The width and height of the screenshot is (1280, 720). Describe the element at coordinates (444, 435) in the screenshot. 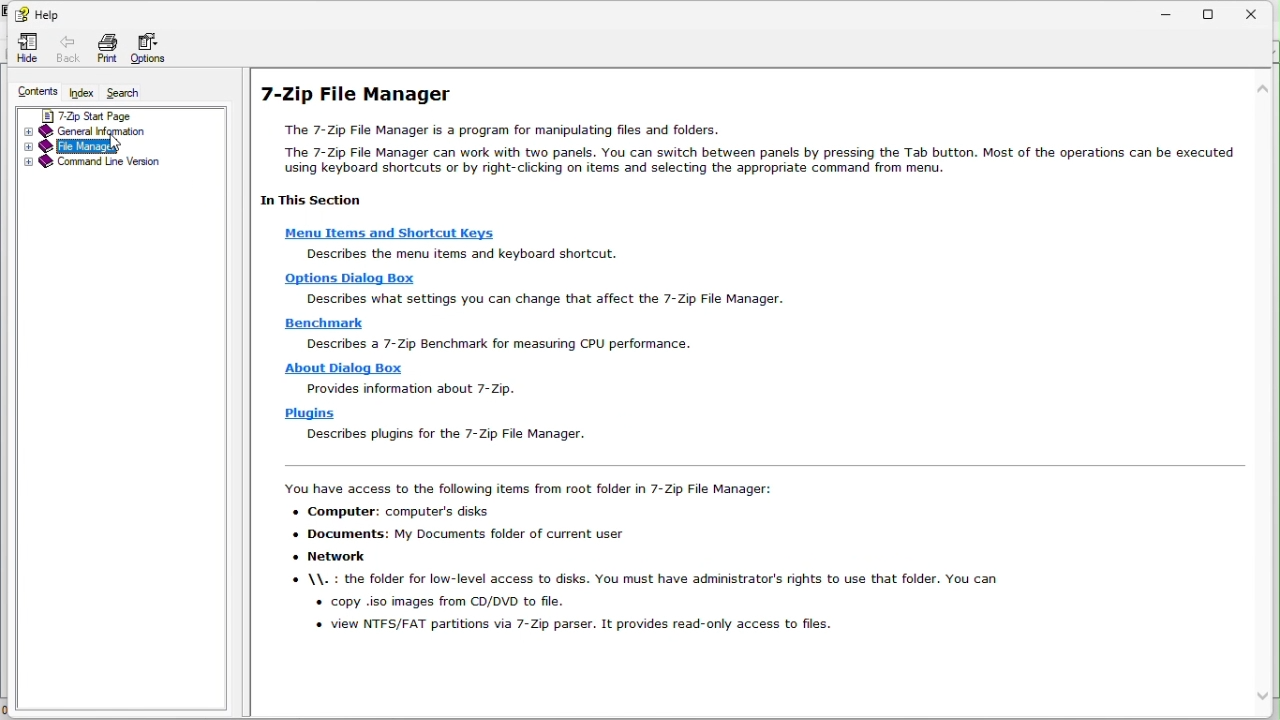

I see `describe plugins` at that location.